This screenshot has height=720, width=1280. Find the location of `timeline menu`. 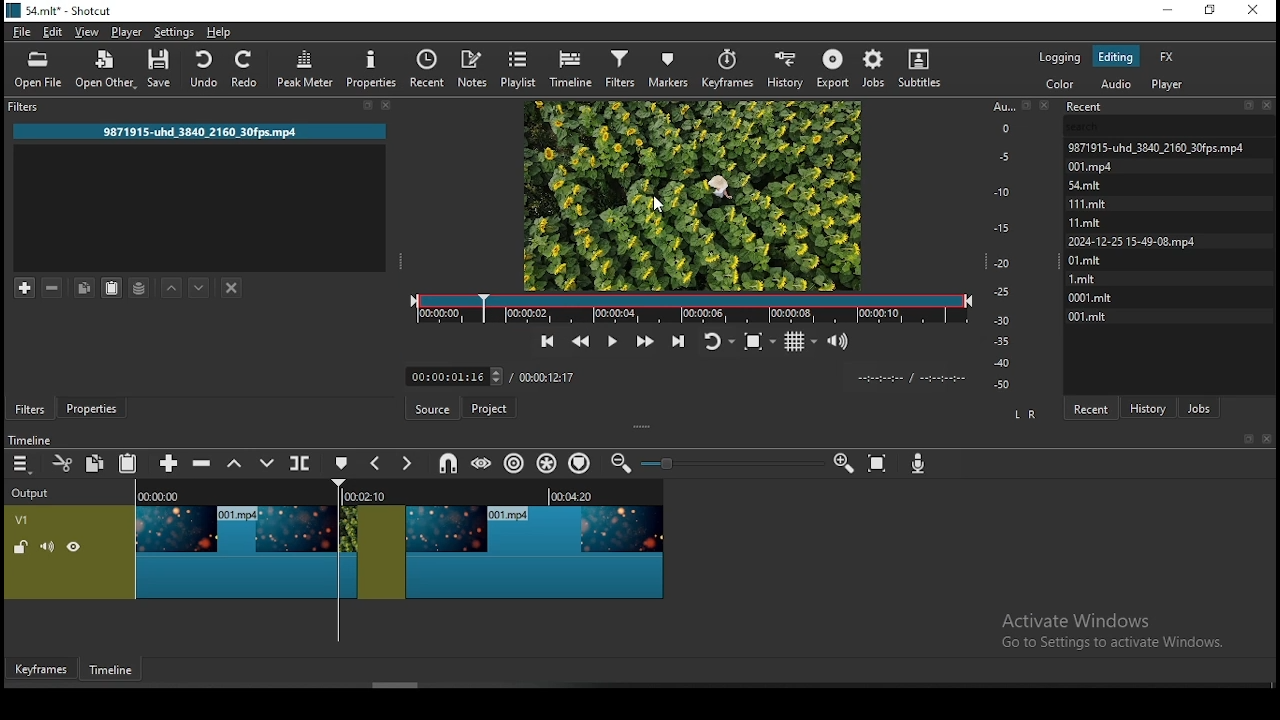

timeline menu is located at coordinates (22, 465).